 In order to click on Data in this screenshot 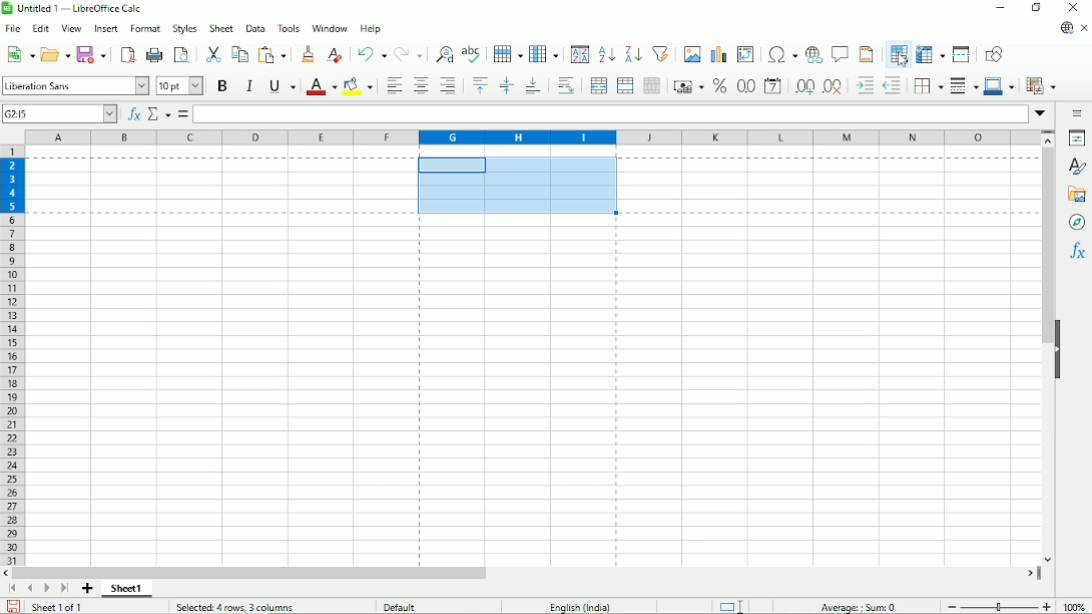, I will do `click(256, 27)`.